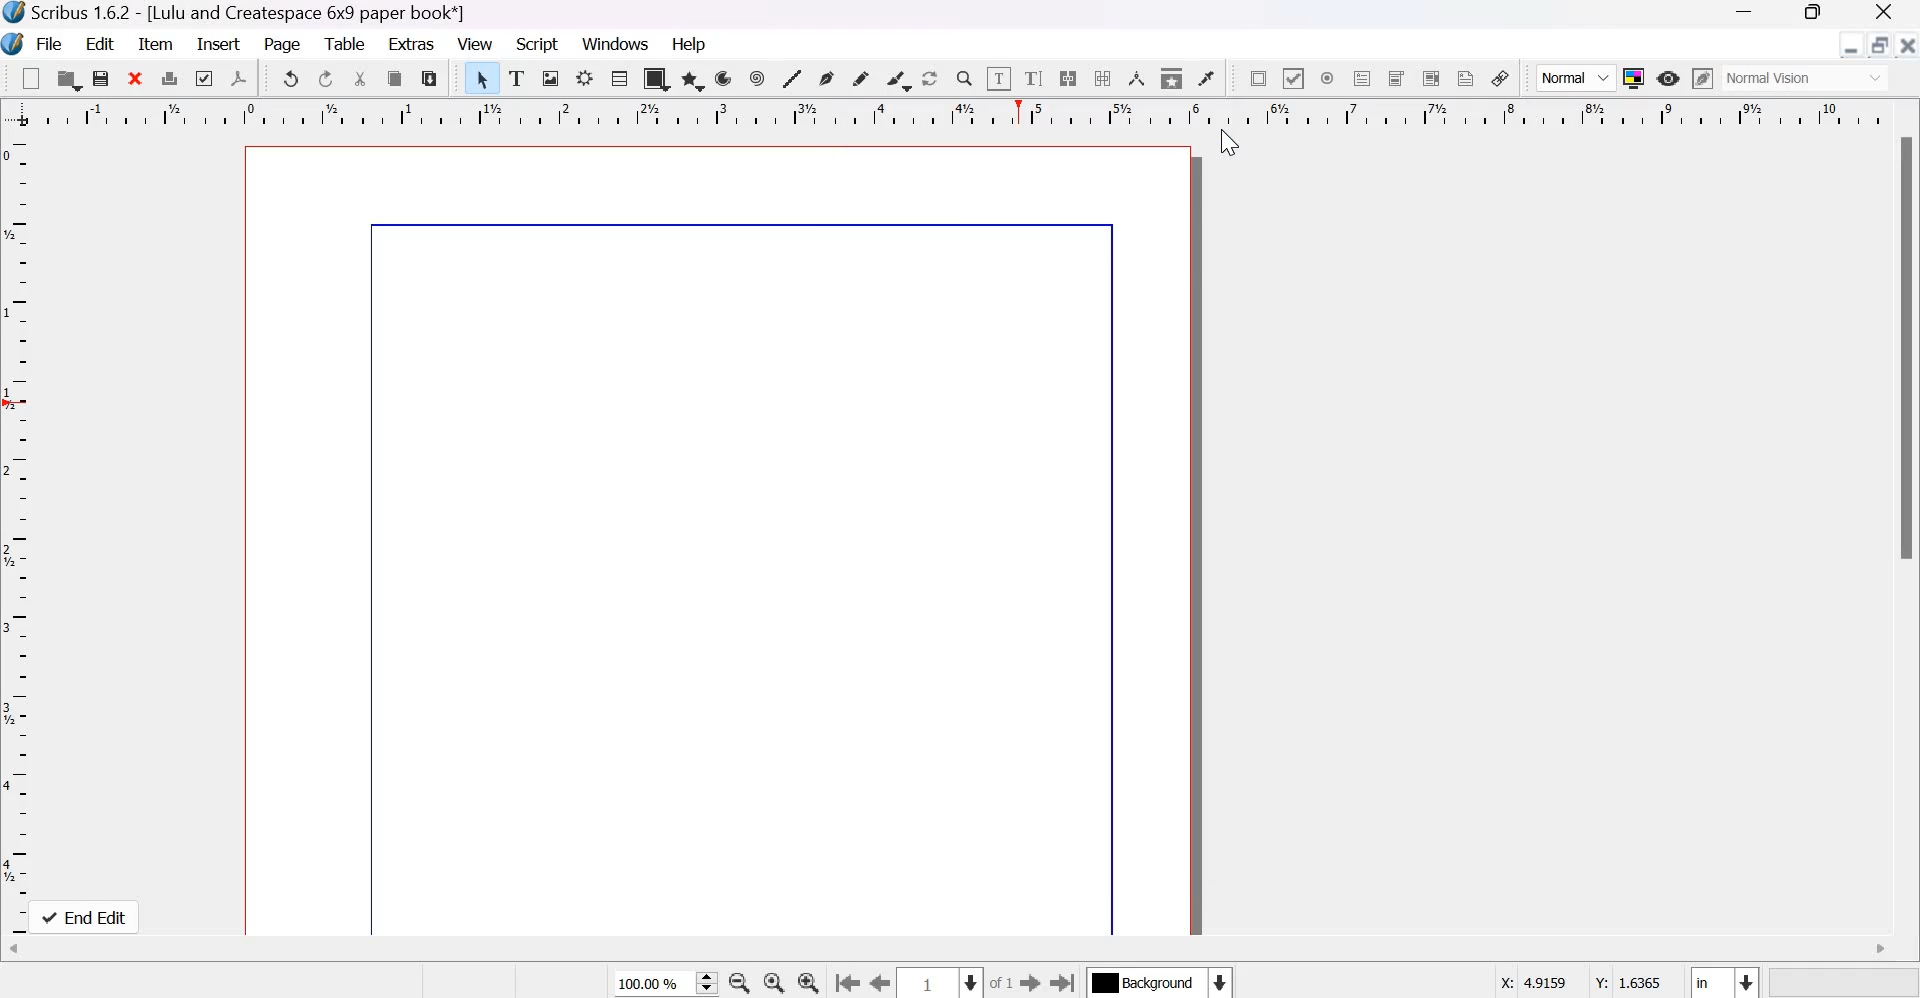  What do you see at coordinates (1163, 982) in the screenshot?
I see `Select the current layer` at bounding box center [1163, 982].